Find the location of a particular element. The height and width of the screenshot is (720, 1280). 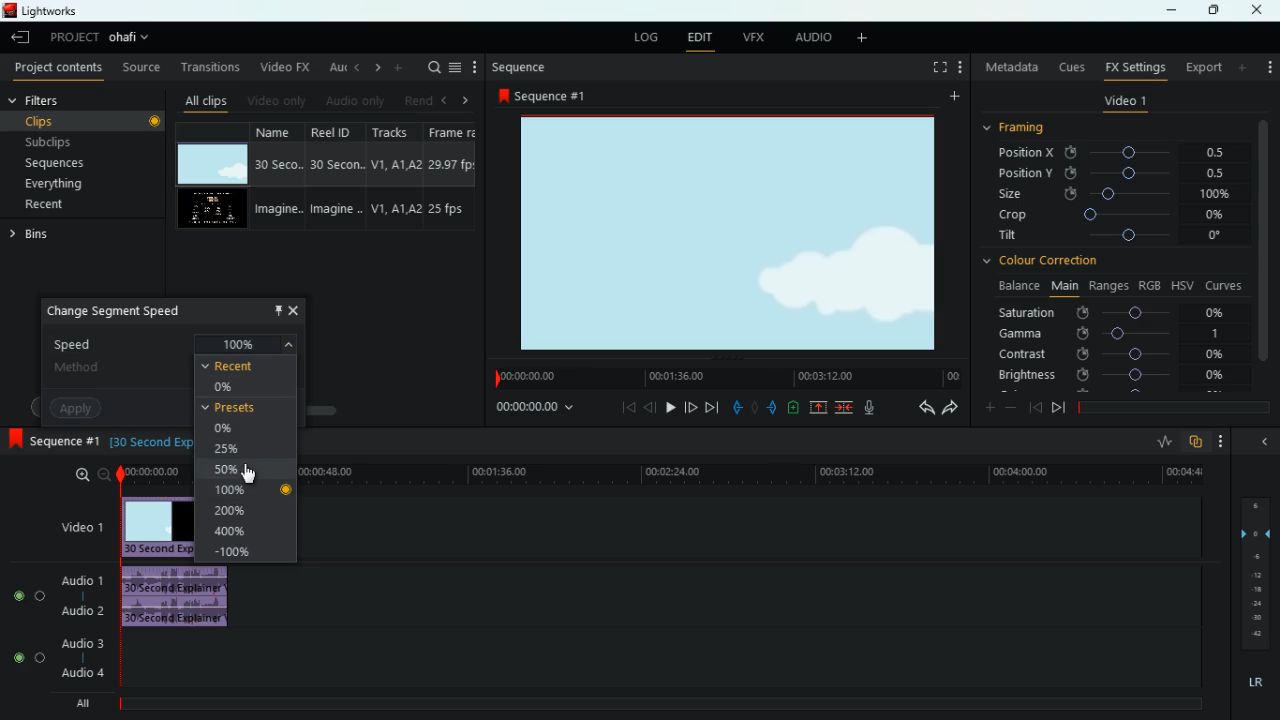

filters is located at coordinates (42, 101).